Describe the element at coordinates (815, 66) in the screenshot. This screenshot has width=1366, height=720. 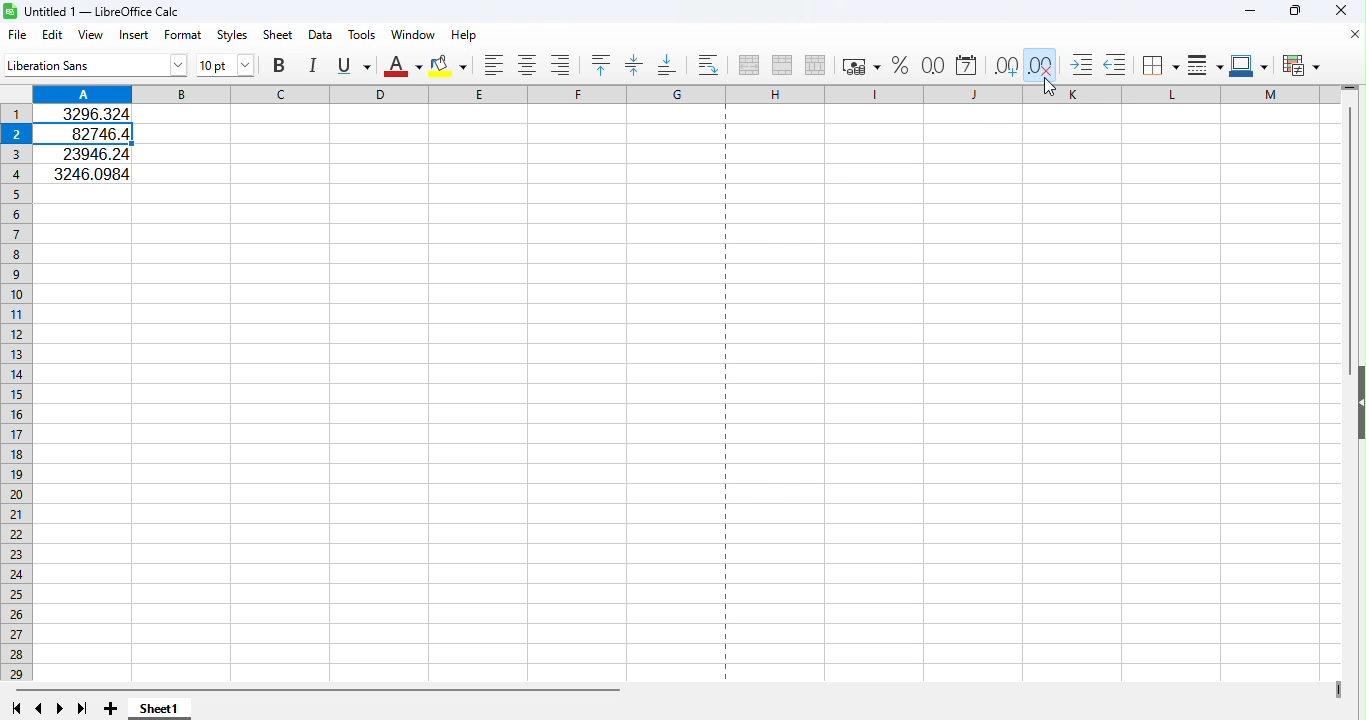
I see `Unmerge cells` at that location.